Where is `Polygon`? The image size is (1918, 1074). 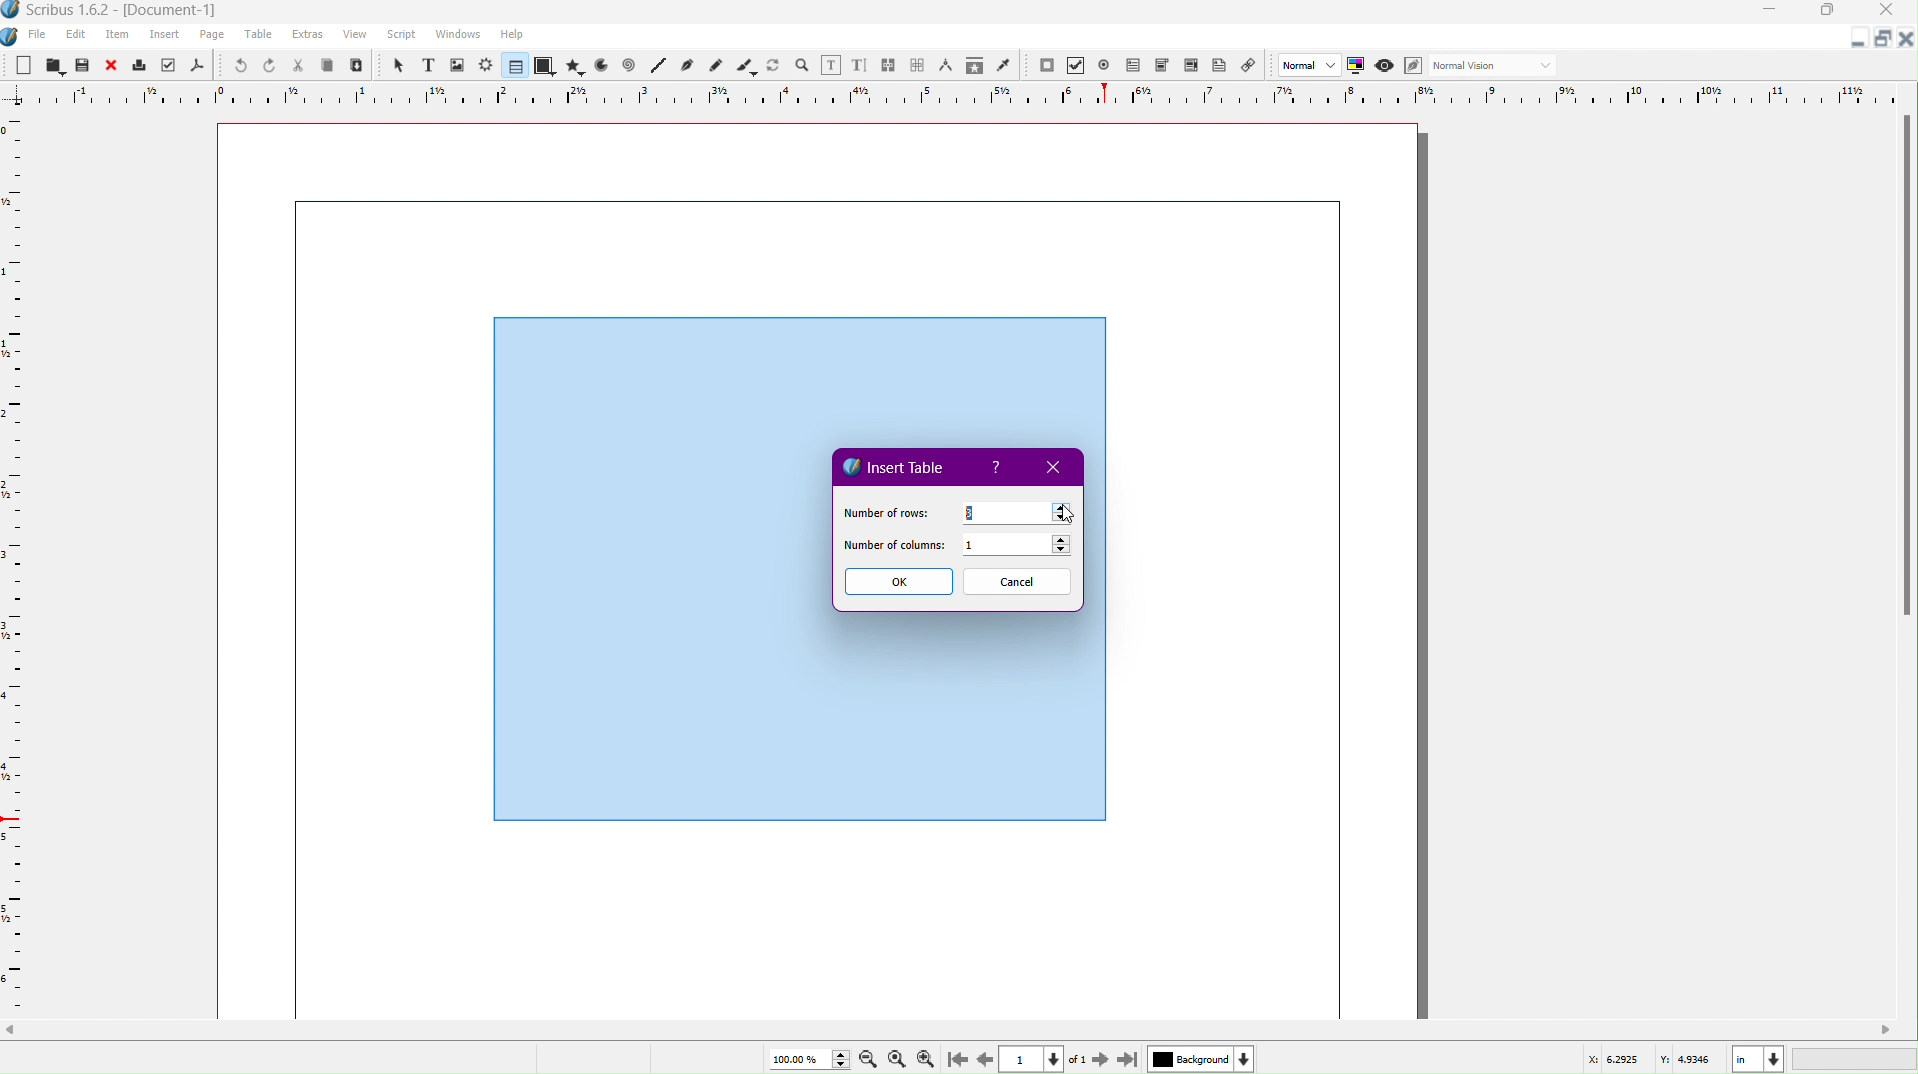
Polygon is located at coordinates (576, 66).